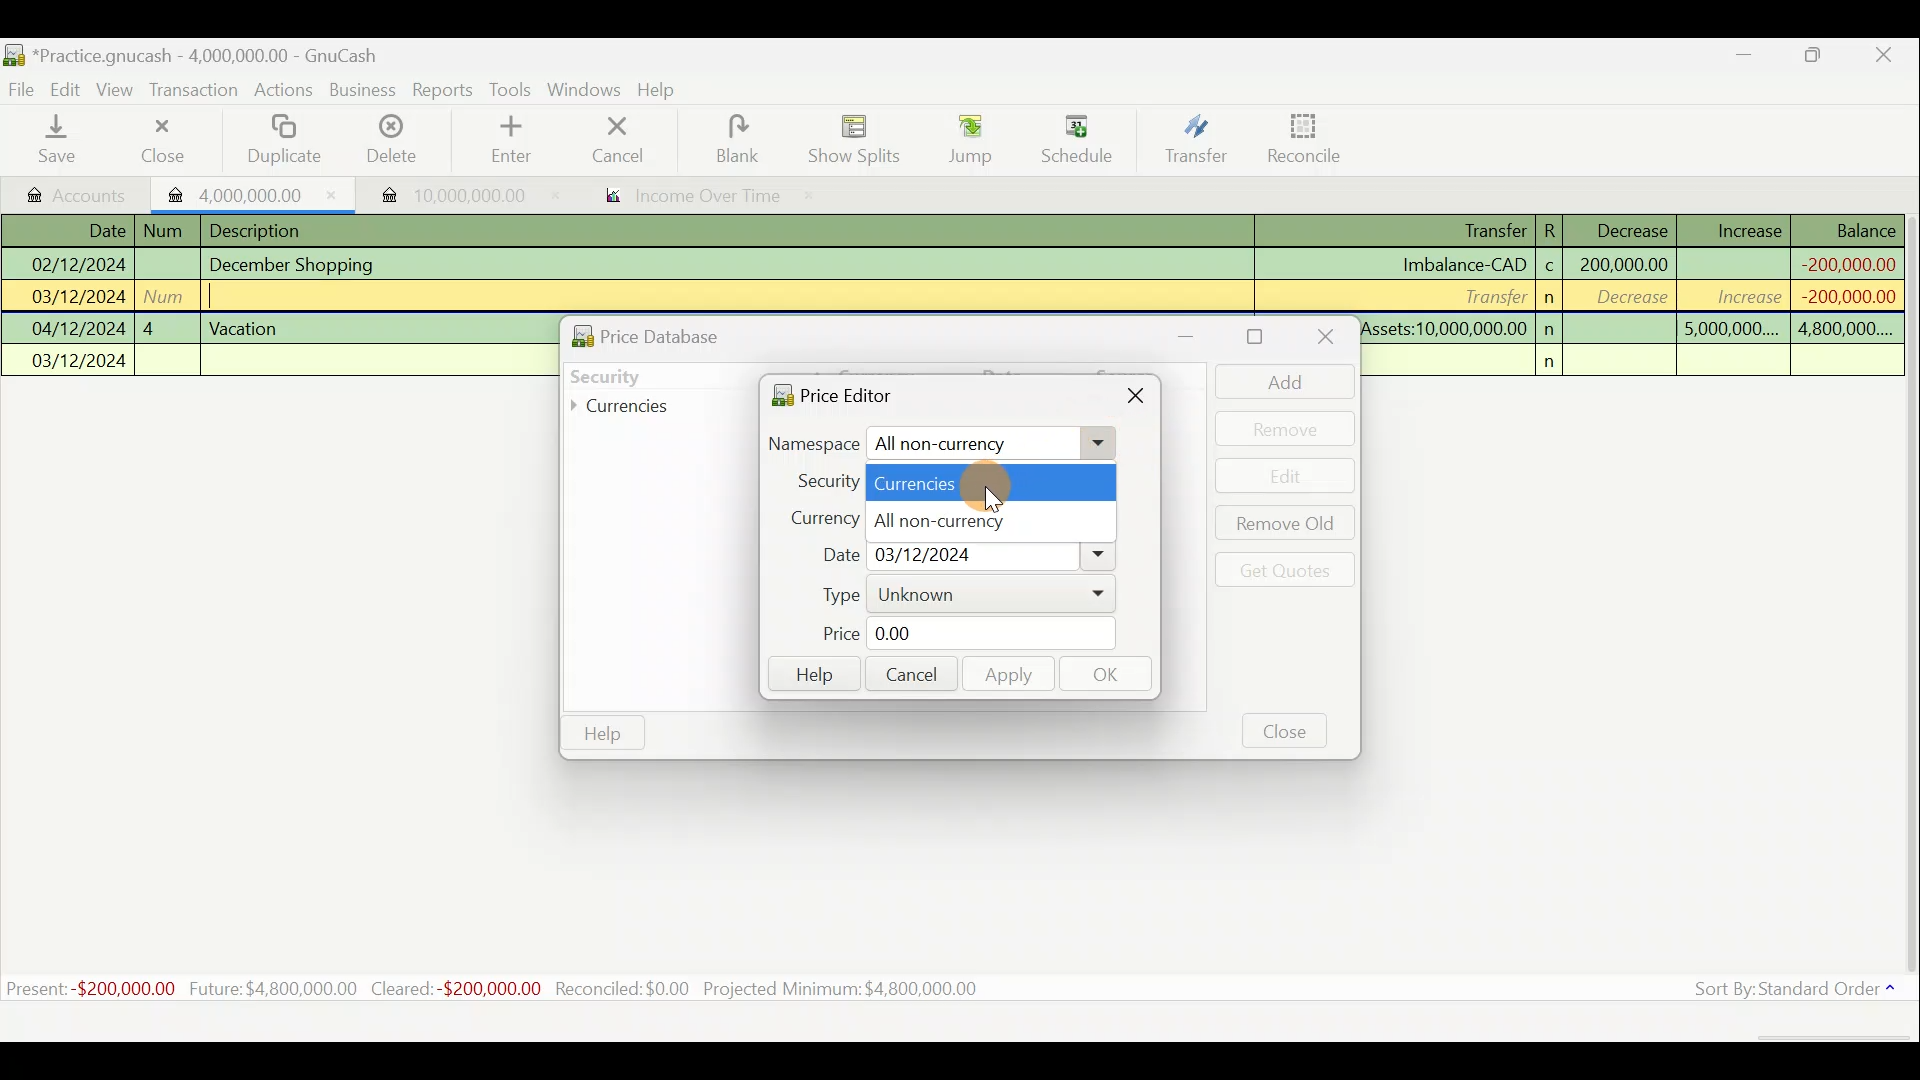  I want to click on Transfer, so click(1489, 295).